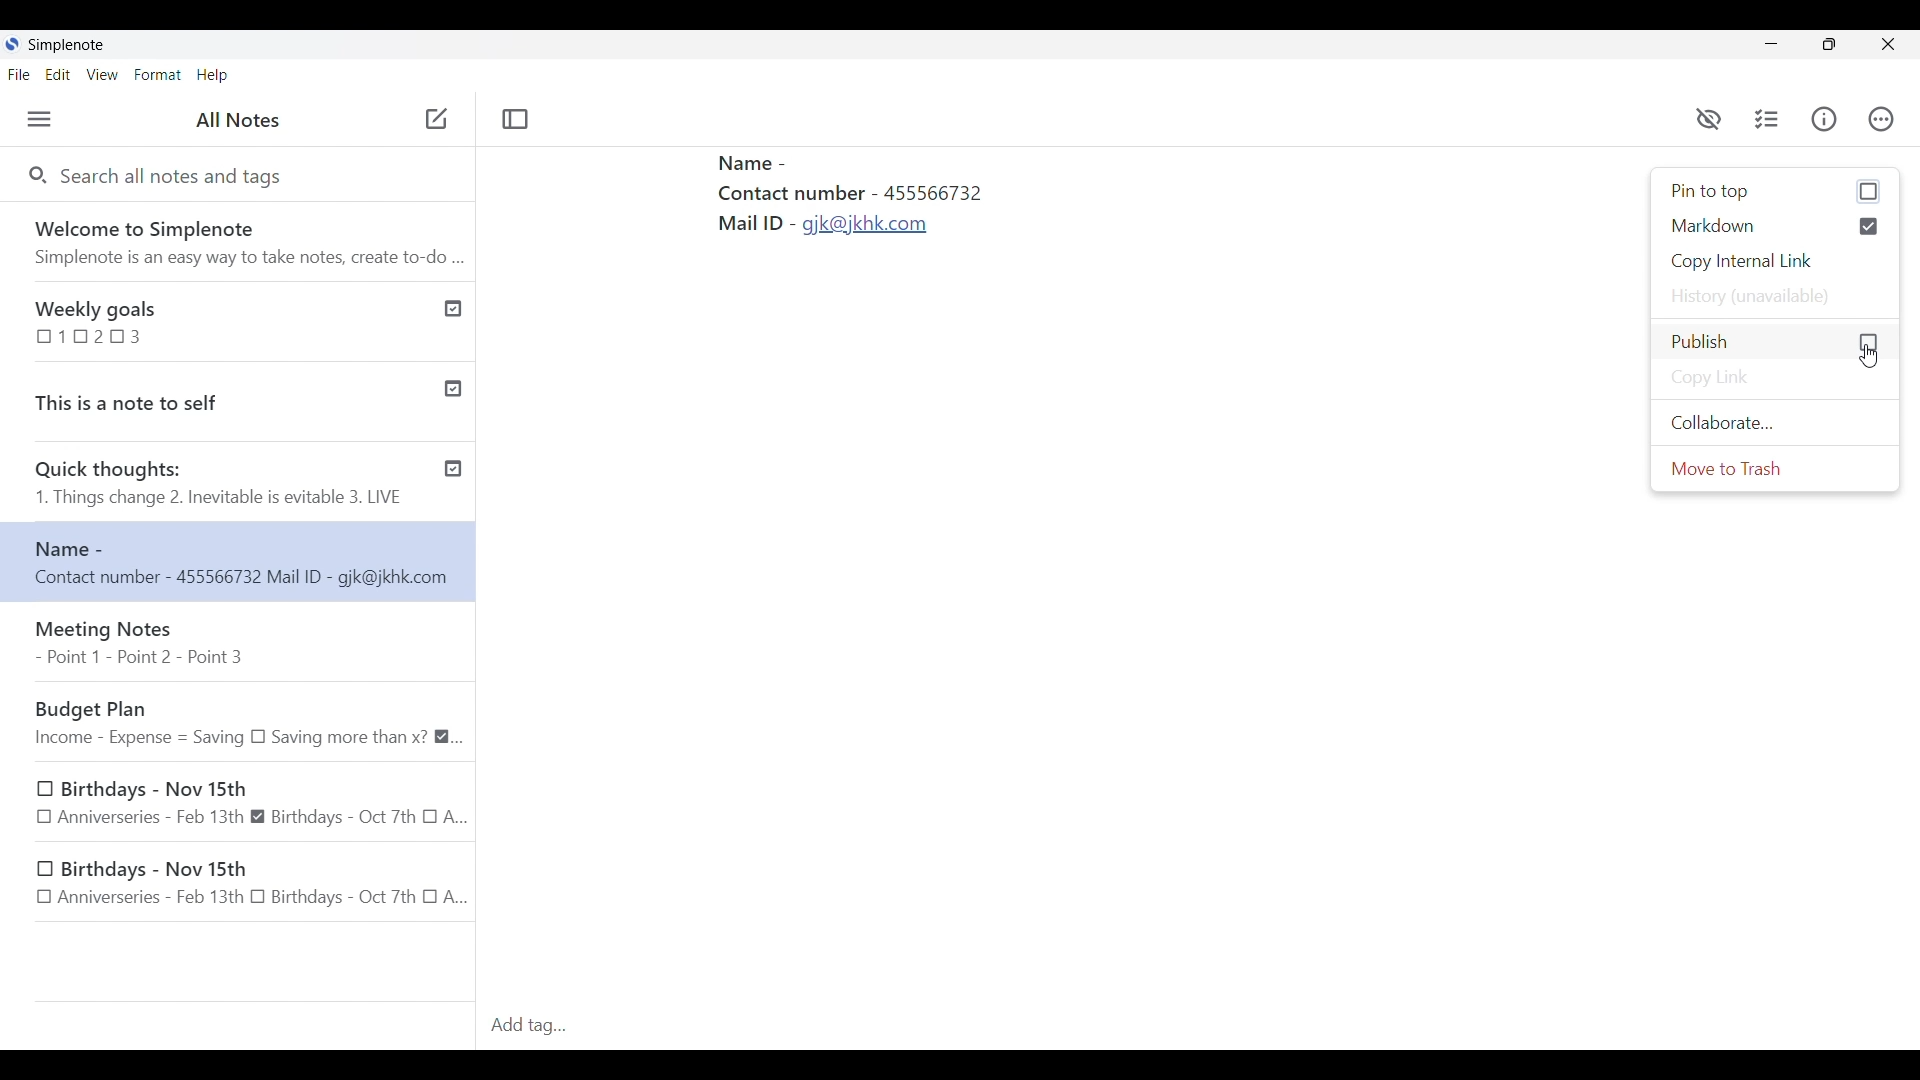  I want to click on Software name, so click(66, 45).